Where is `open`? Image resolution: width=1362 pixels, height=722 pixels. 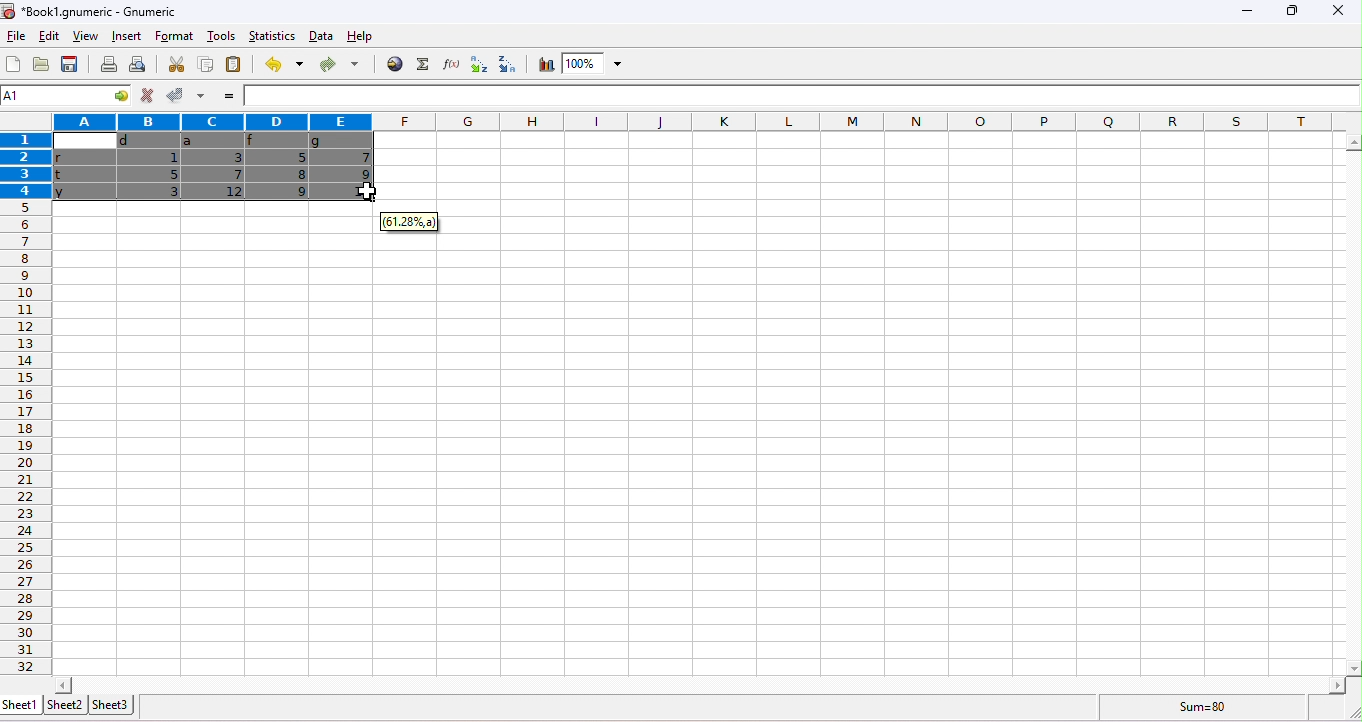
open is located at coordinates (43, 65).